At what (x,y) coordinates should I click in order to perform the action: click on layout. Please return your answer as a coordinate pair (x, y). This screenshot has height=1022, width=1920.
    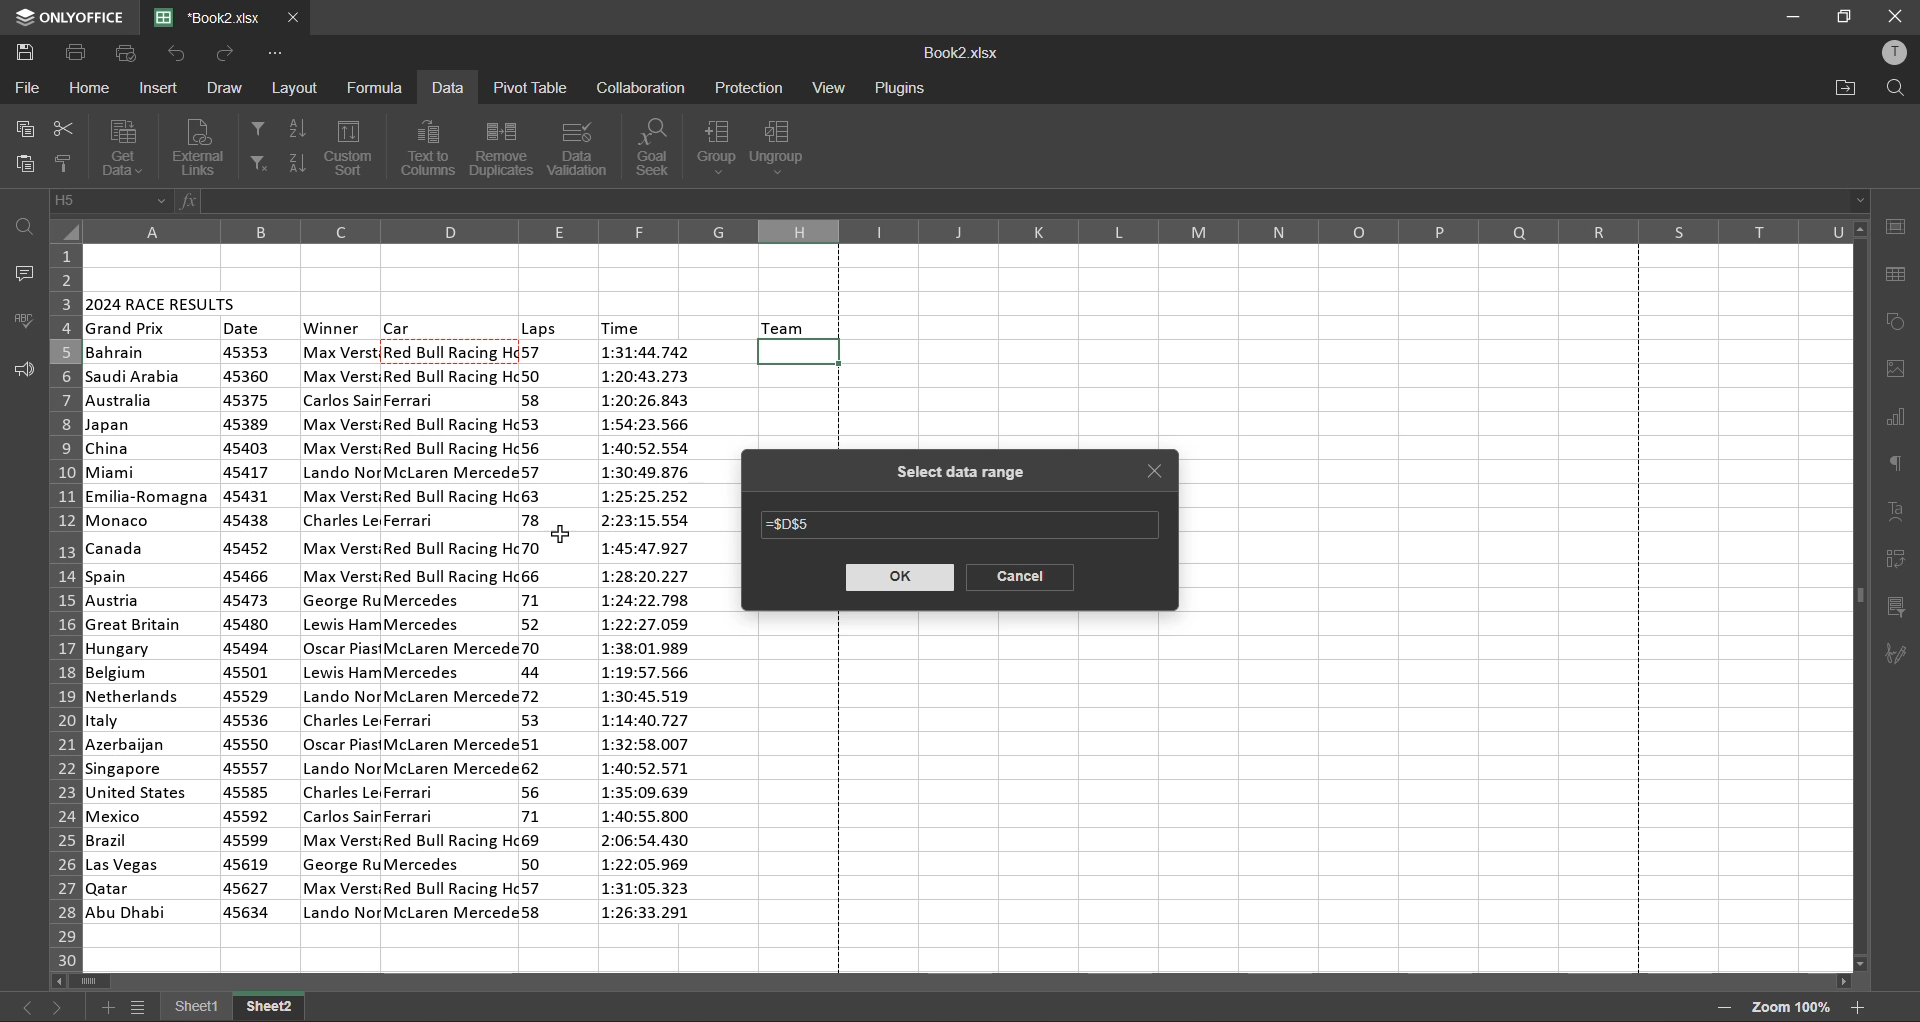
    Looking at the image, I should click on (298, 89).